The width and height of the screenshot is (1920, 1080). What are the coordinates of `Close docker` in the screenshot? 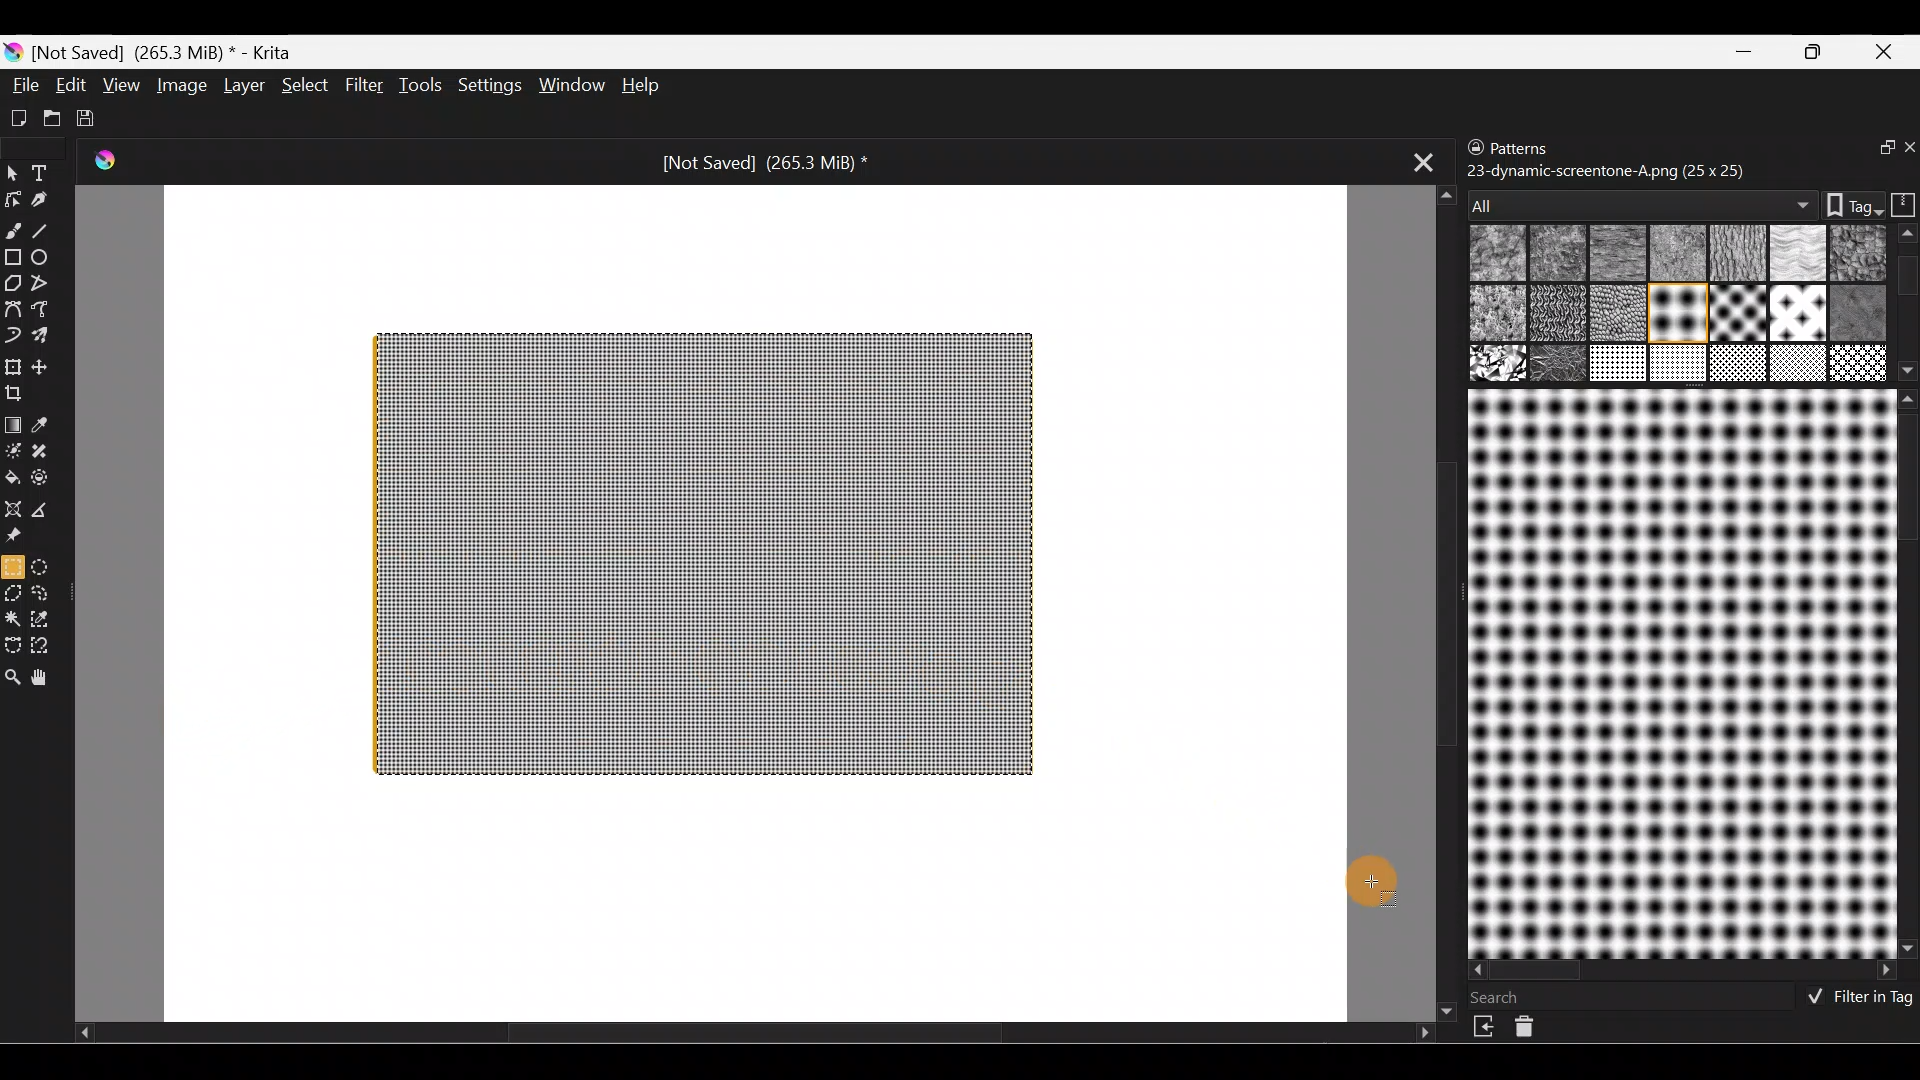 It's located at (1907, 149).